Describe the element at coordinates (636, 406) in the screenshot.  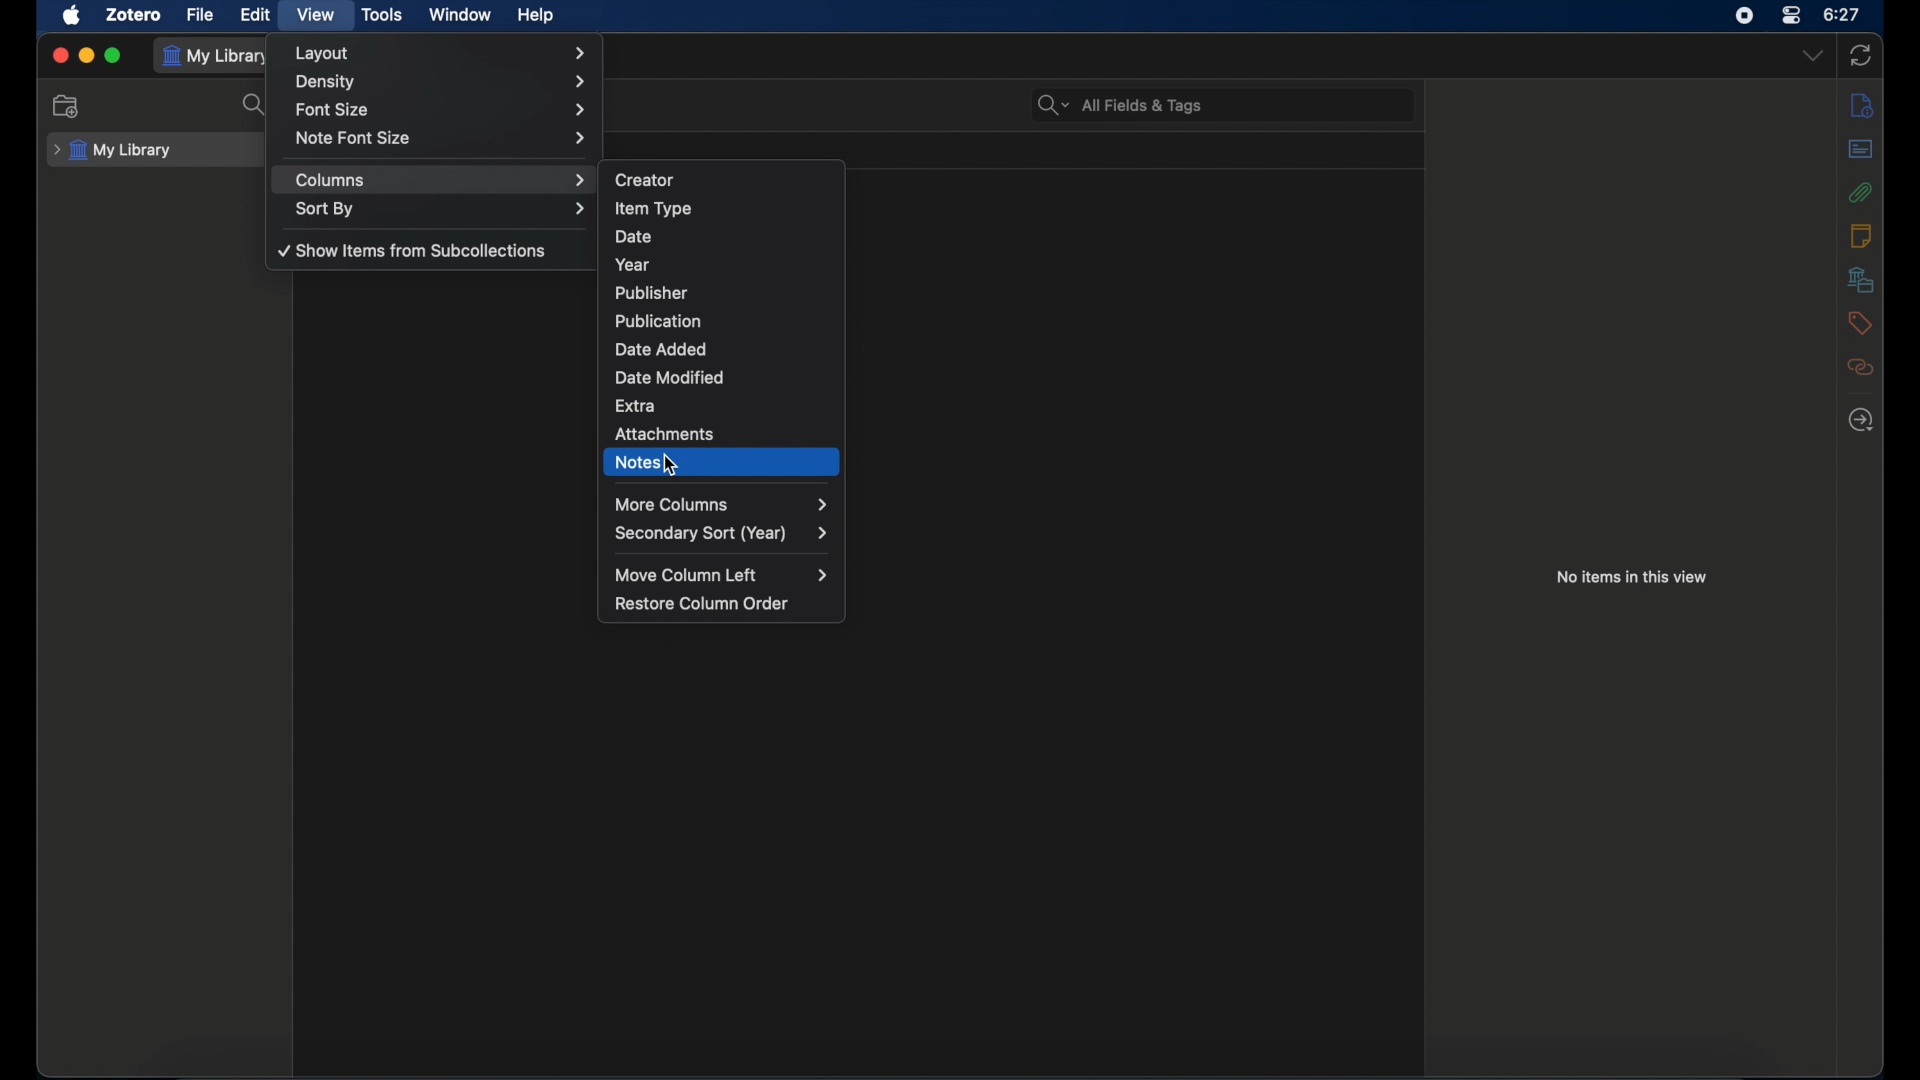
I see `extra` at that location.